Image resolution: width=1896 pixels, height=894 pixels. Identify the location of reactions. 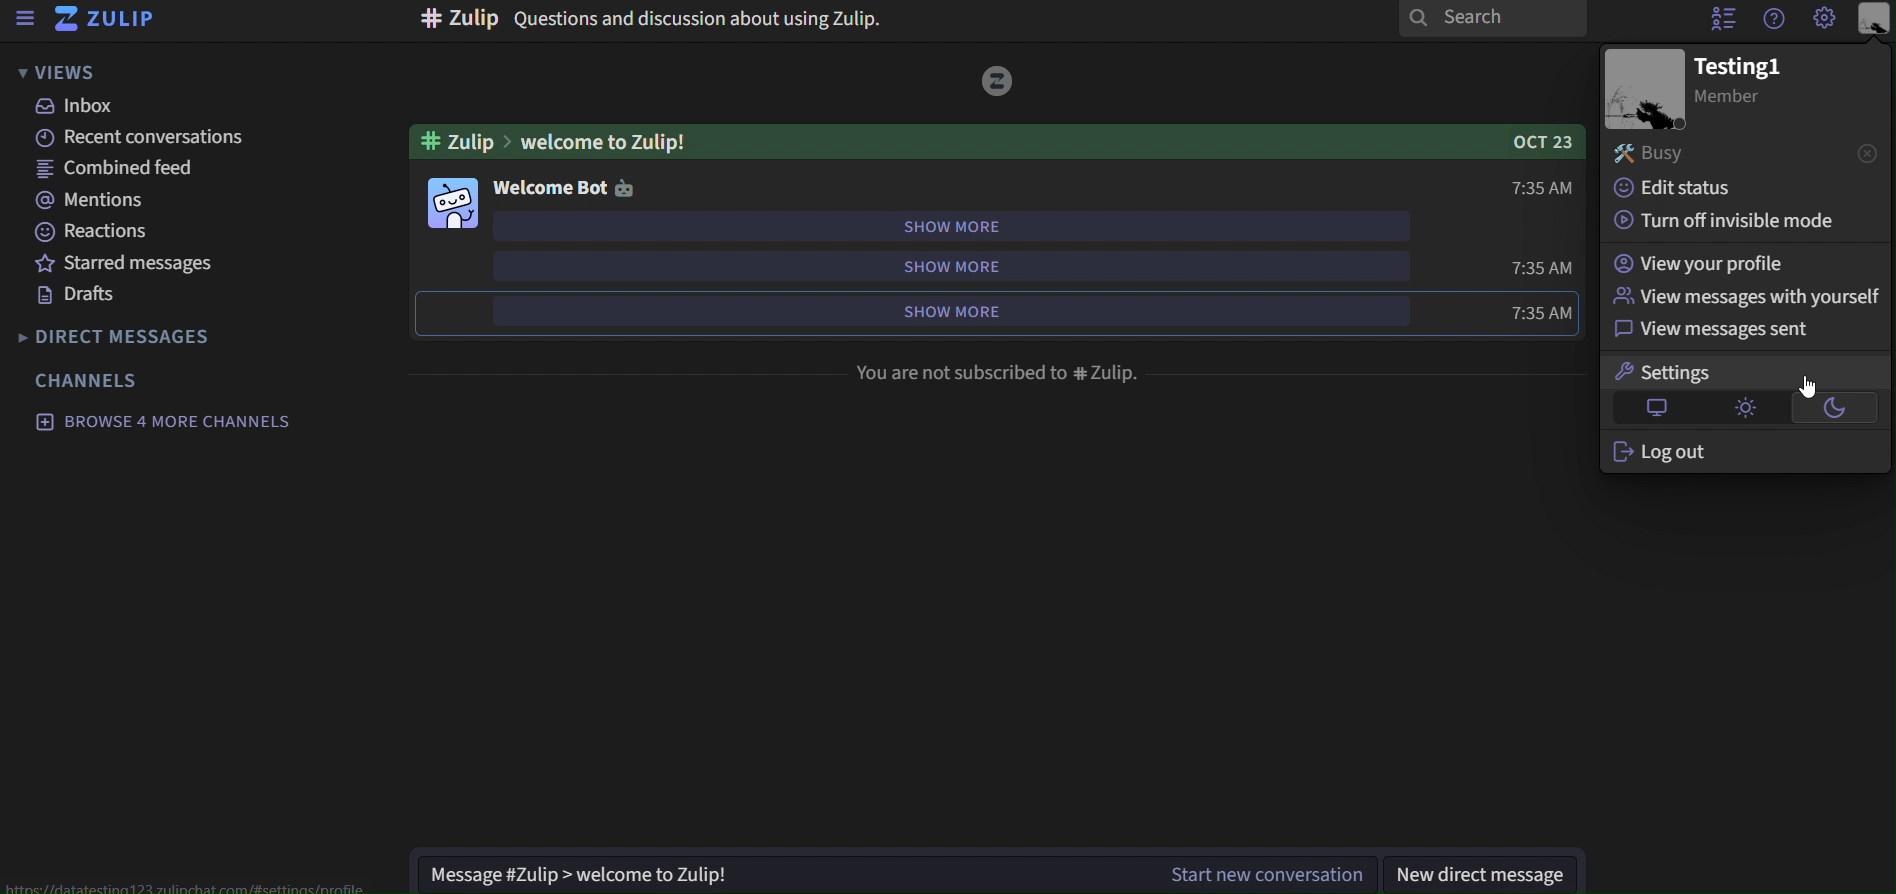
(172, 232).